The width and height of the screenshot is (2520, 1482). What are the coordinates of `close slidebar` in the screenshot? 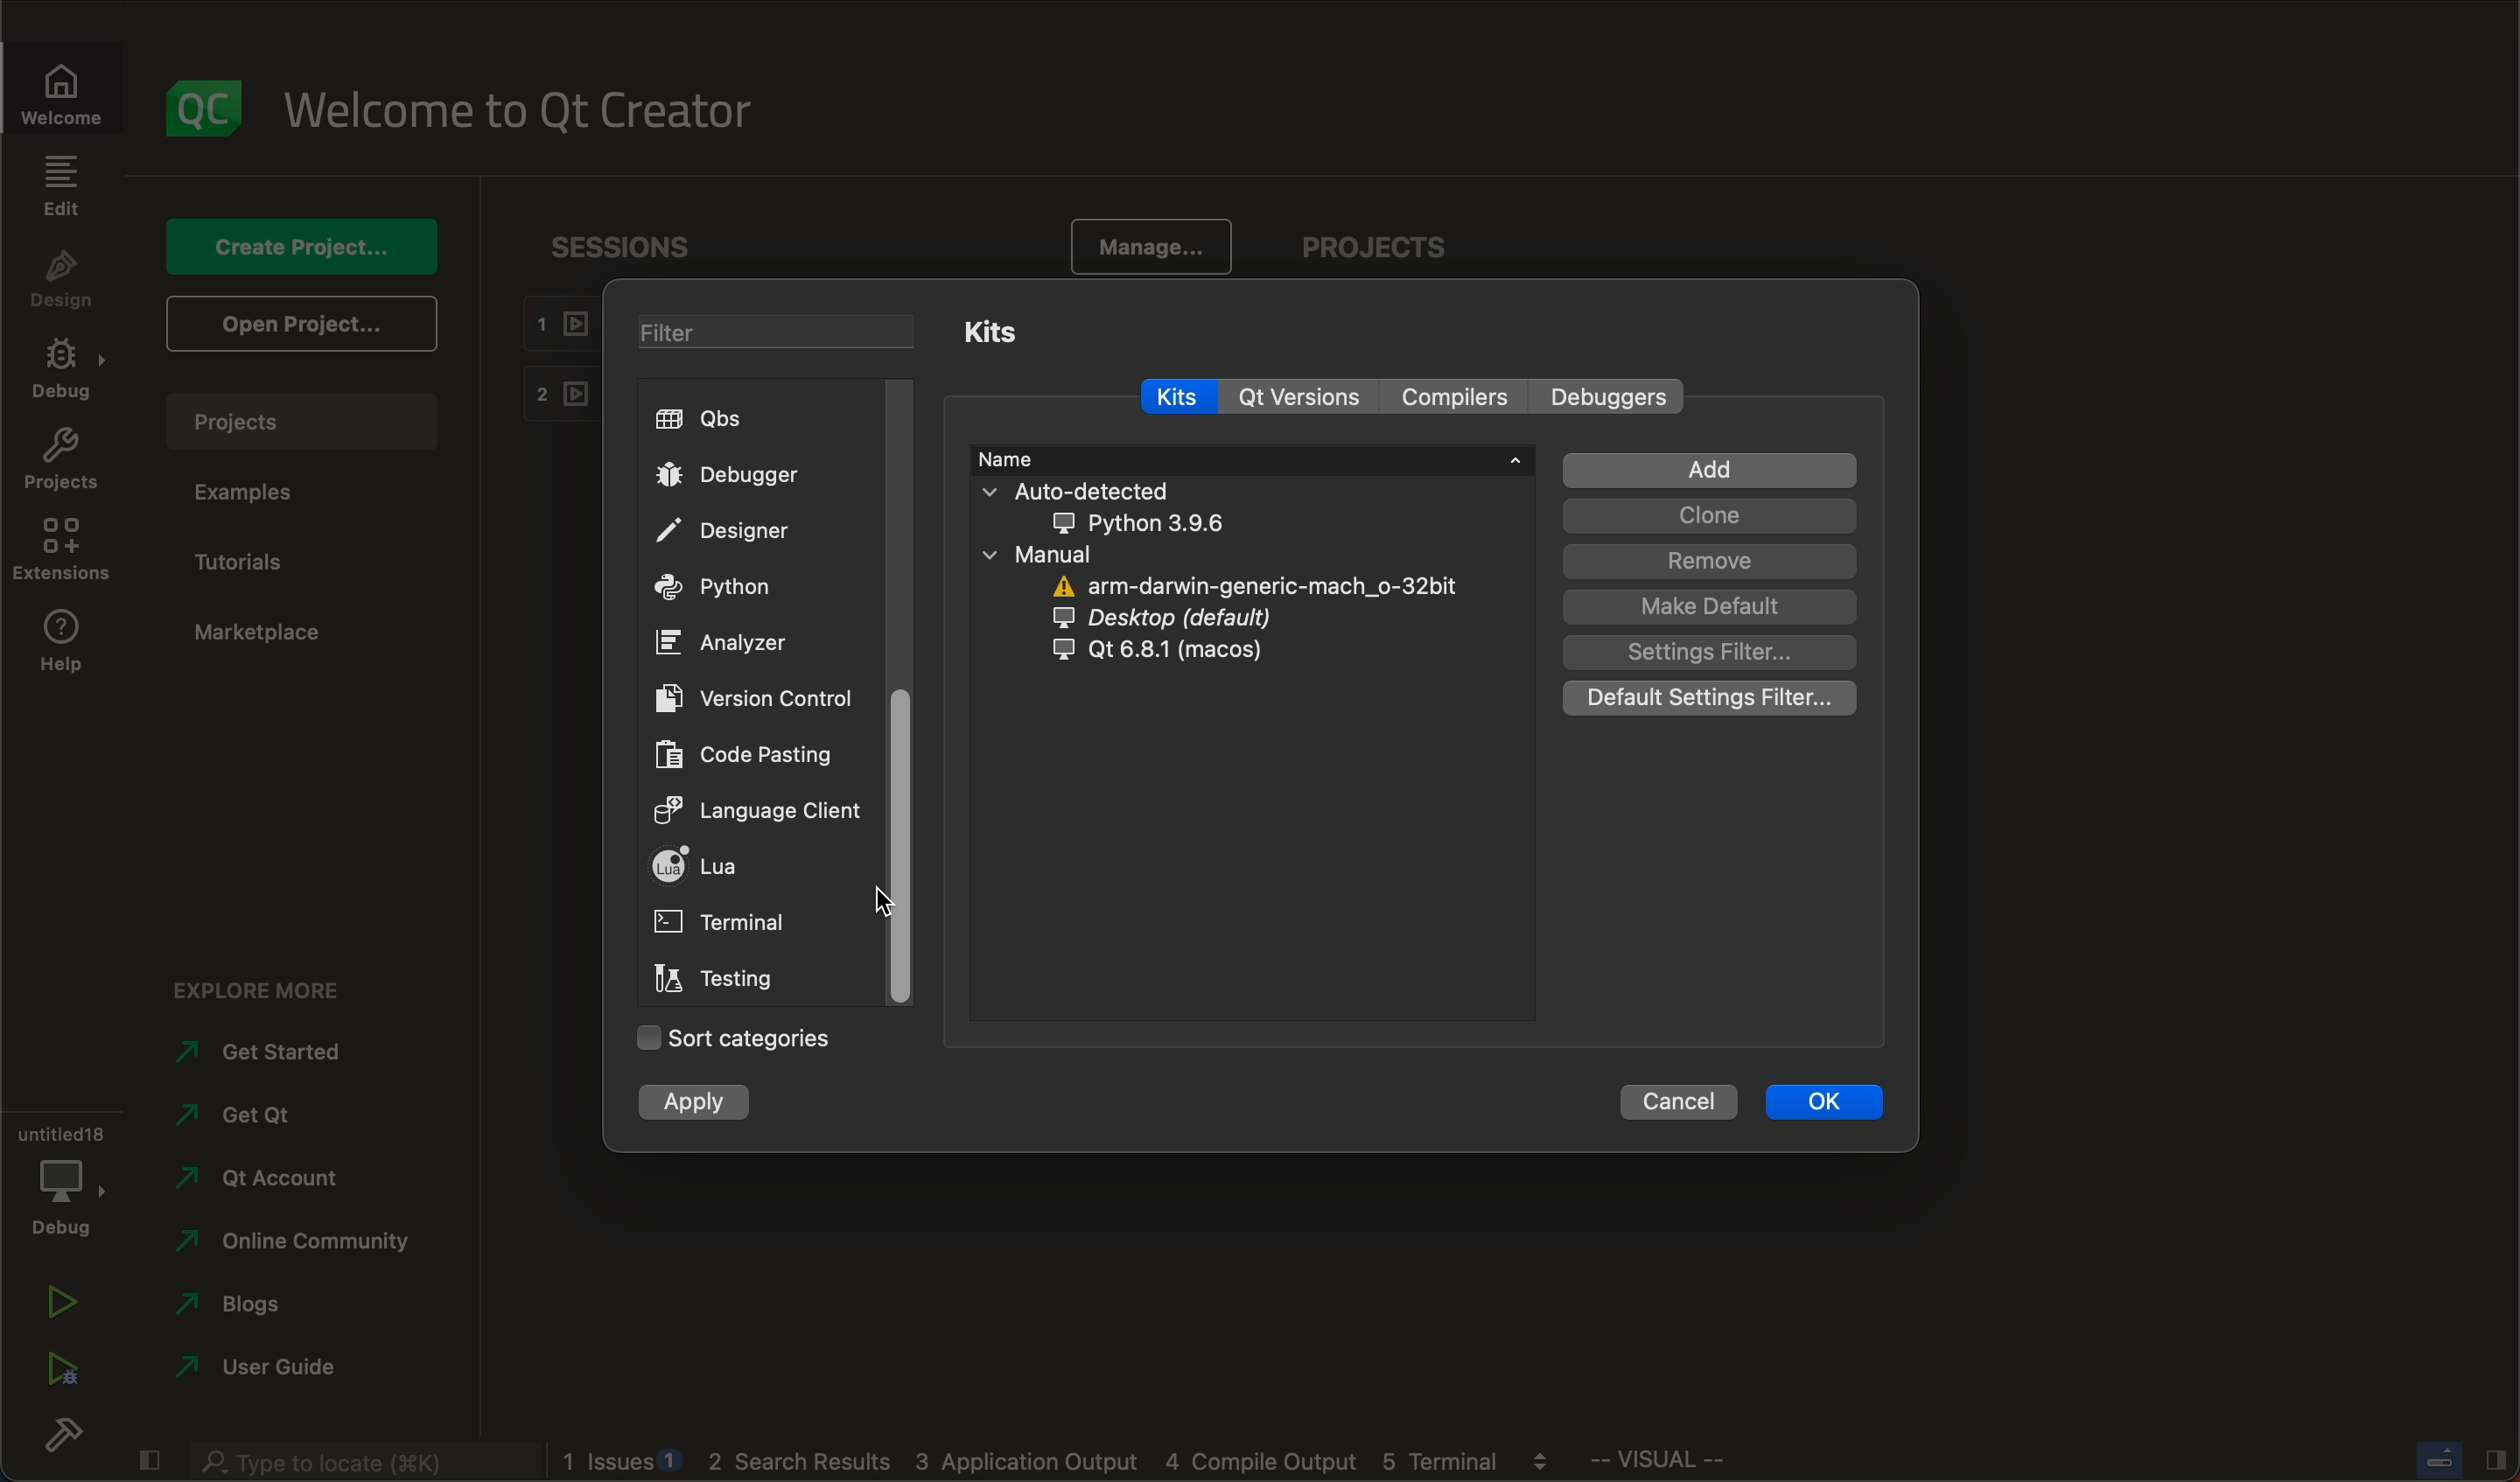 It's located at (2451, 1462).